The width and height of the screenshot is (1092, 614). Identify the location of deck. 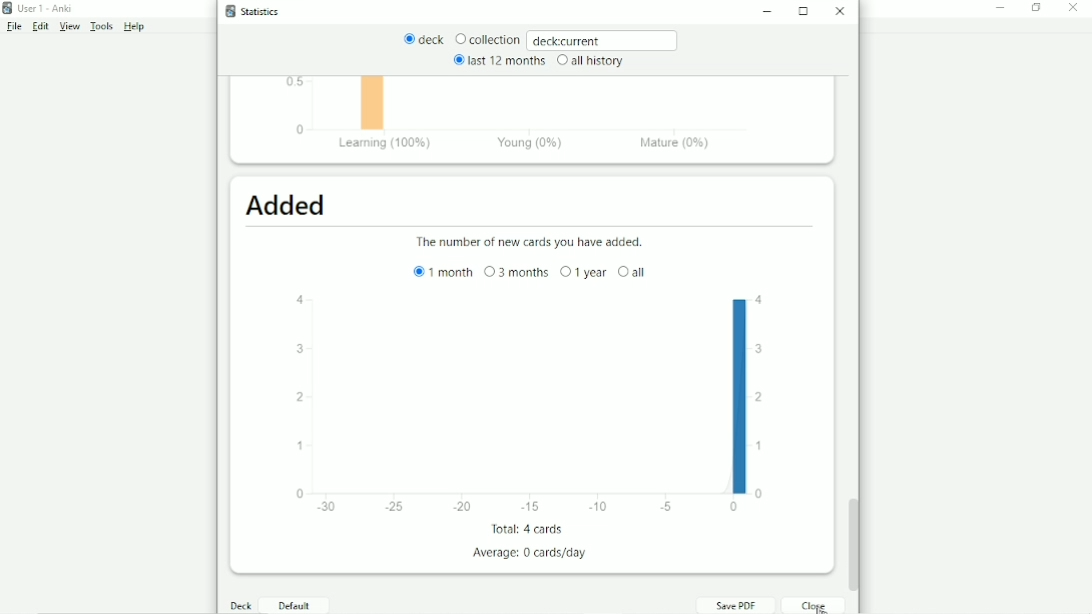
(424, 40).